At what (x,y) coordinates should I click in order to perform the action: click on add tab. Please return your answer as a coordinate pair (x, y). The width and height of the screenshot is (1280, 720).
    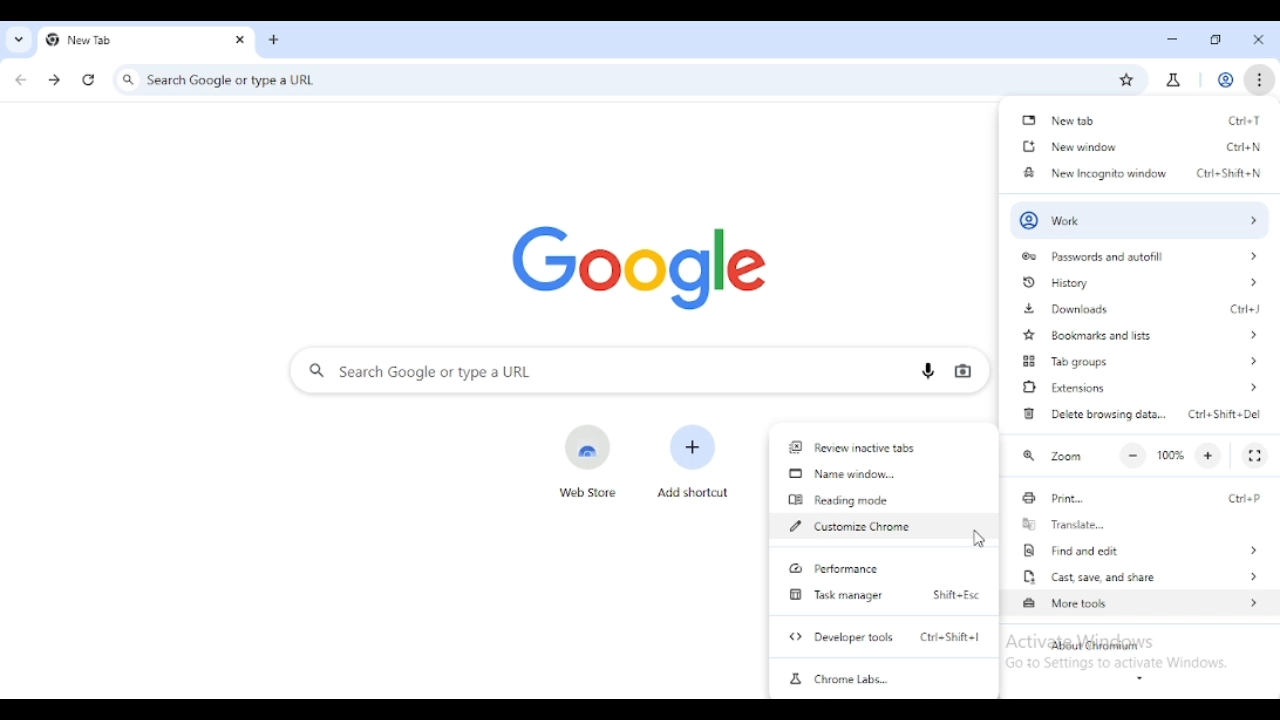
    Looking at the image, I should click on (274, 40).